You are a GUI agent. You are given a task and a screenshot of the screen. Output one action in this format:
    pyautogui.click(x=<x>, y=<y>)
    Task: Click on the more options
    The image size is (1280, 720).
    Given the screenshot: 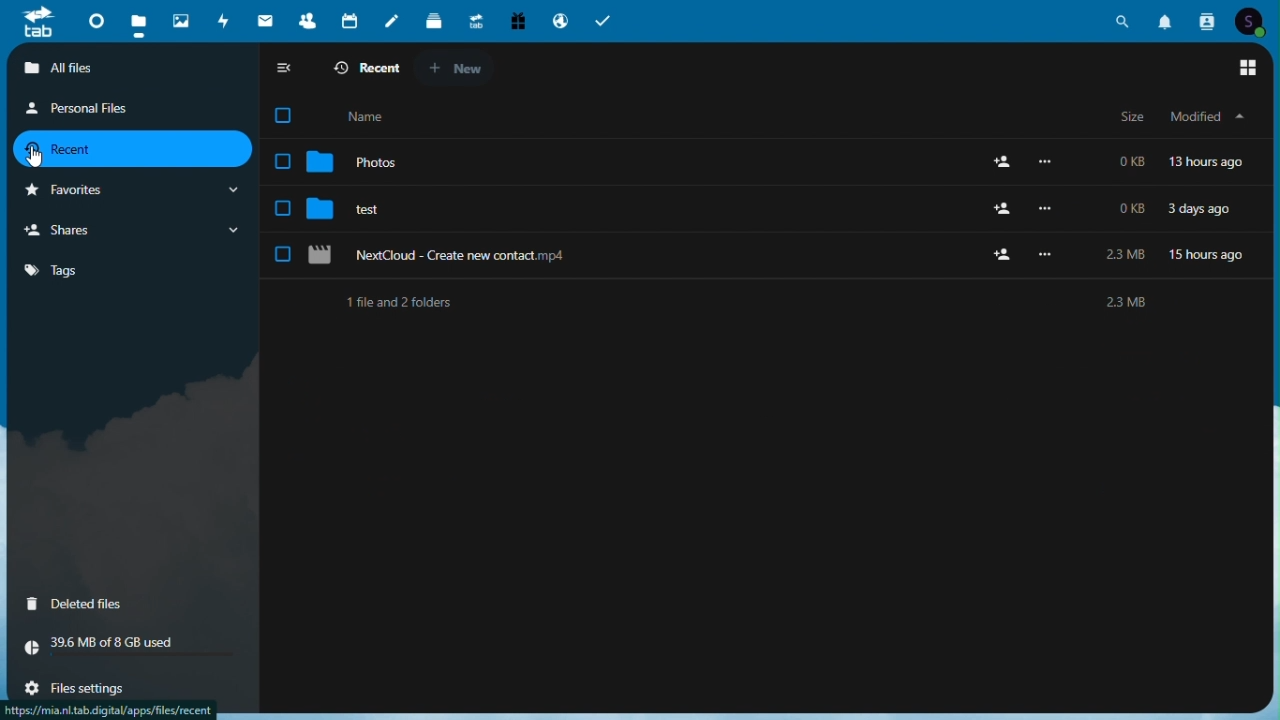 What is the action you would take?
    pyautogui.click(x=1049, y=257)
    